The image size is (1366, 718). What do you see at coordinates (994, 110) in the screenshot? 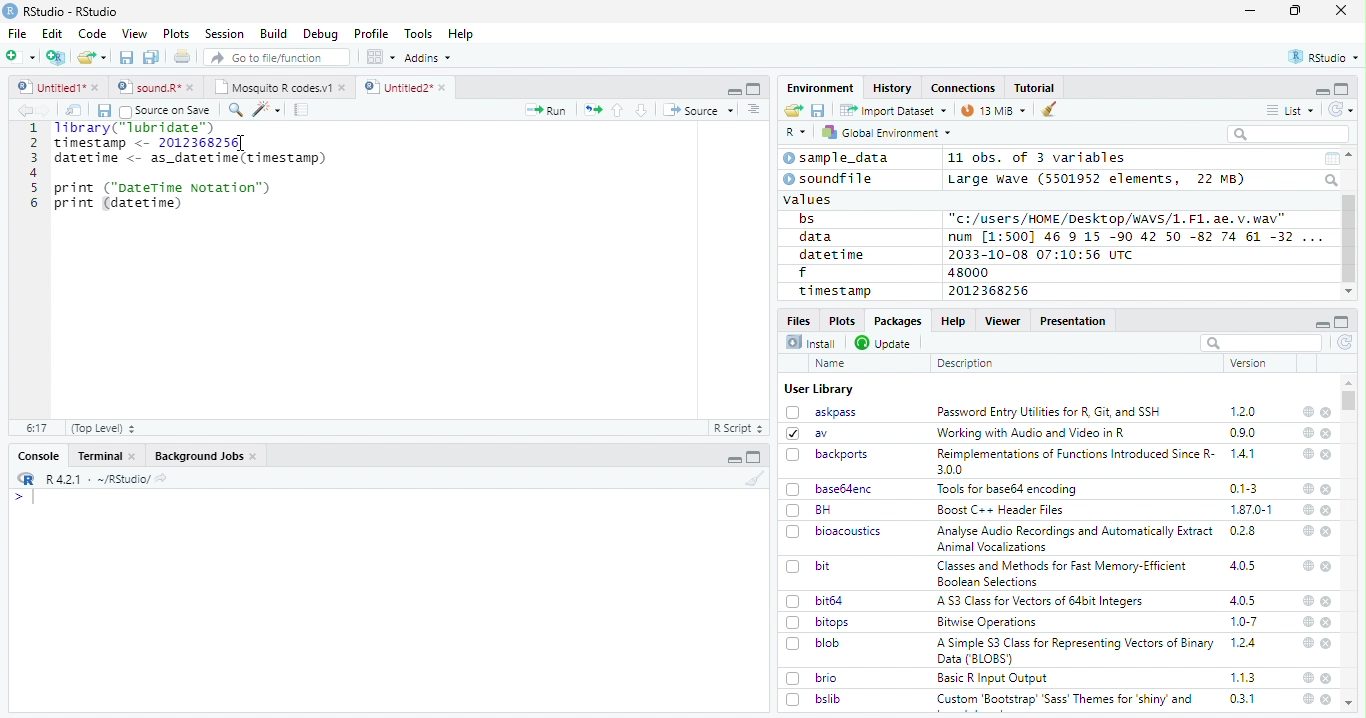
I see `15 MiB` at bounding box center [994, 110].